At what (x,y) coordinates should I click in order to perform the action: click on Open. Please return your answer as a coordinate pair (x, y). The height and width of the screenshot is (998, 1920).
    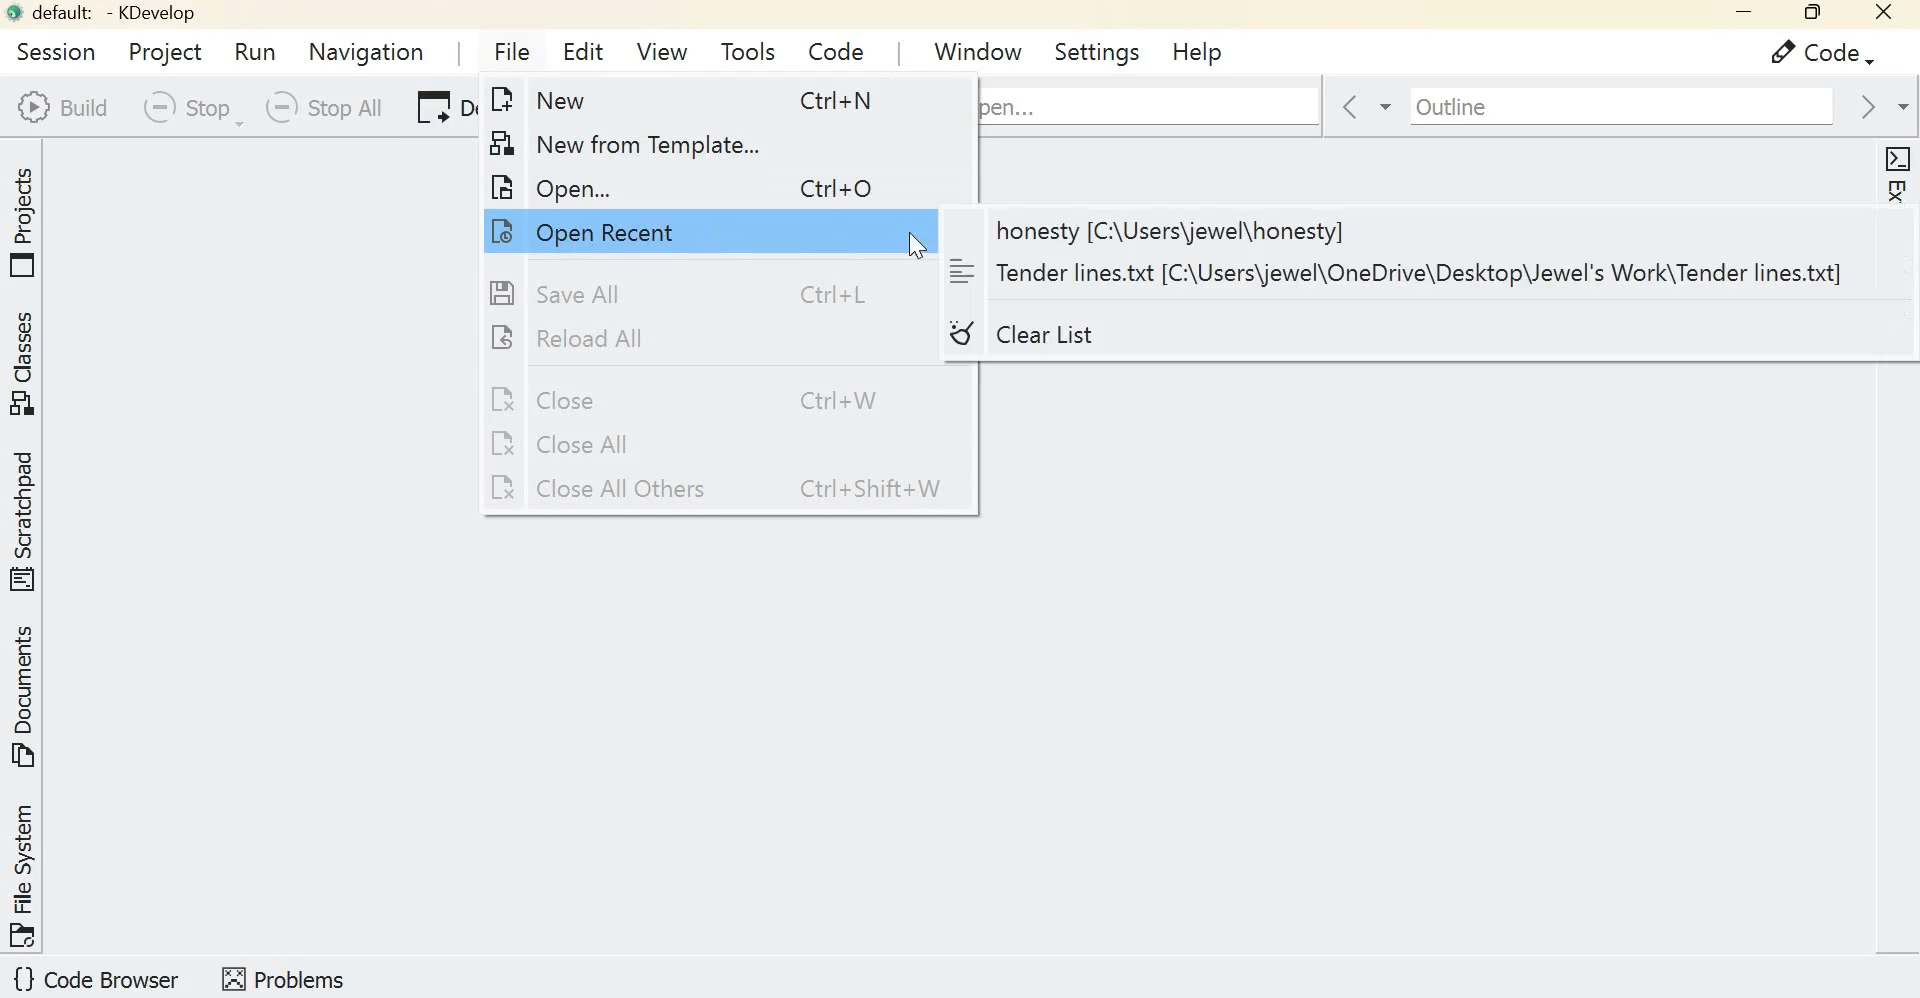
    Looking at the image, I should click on (696, 184).